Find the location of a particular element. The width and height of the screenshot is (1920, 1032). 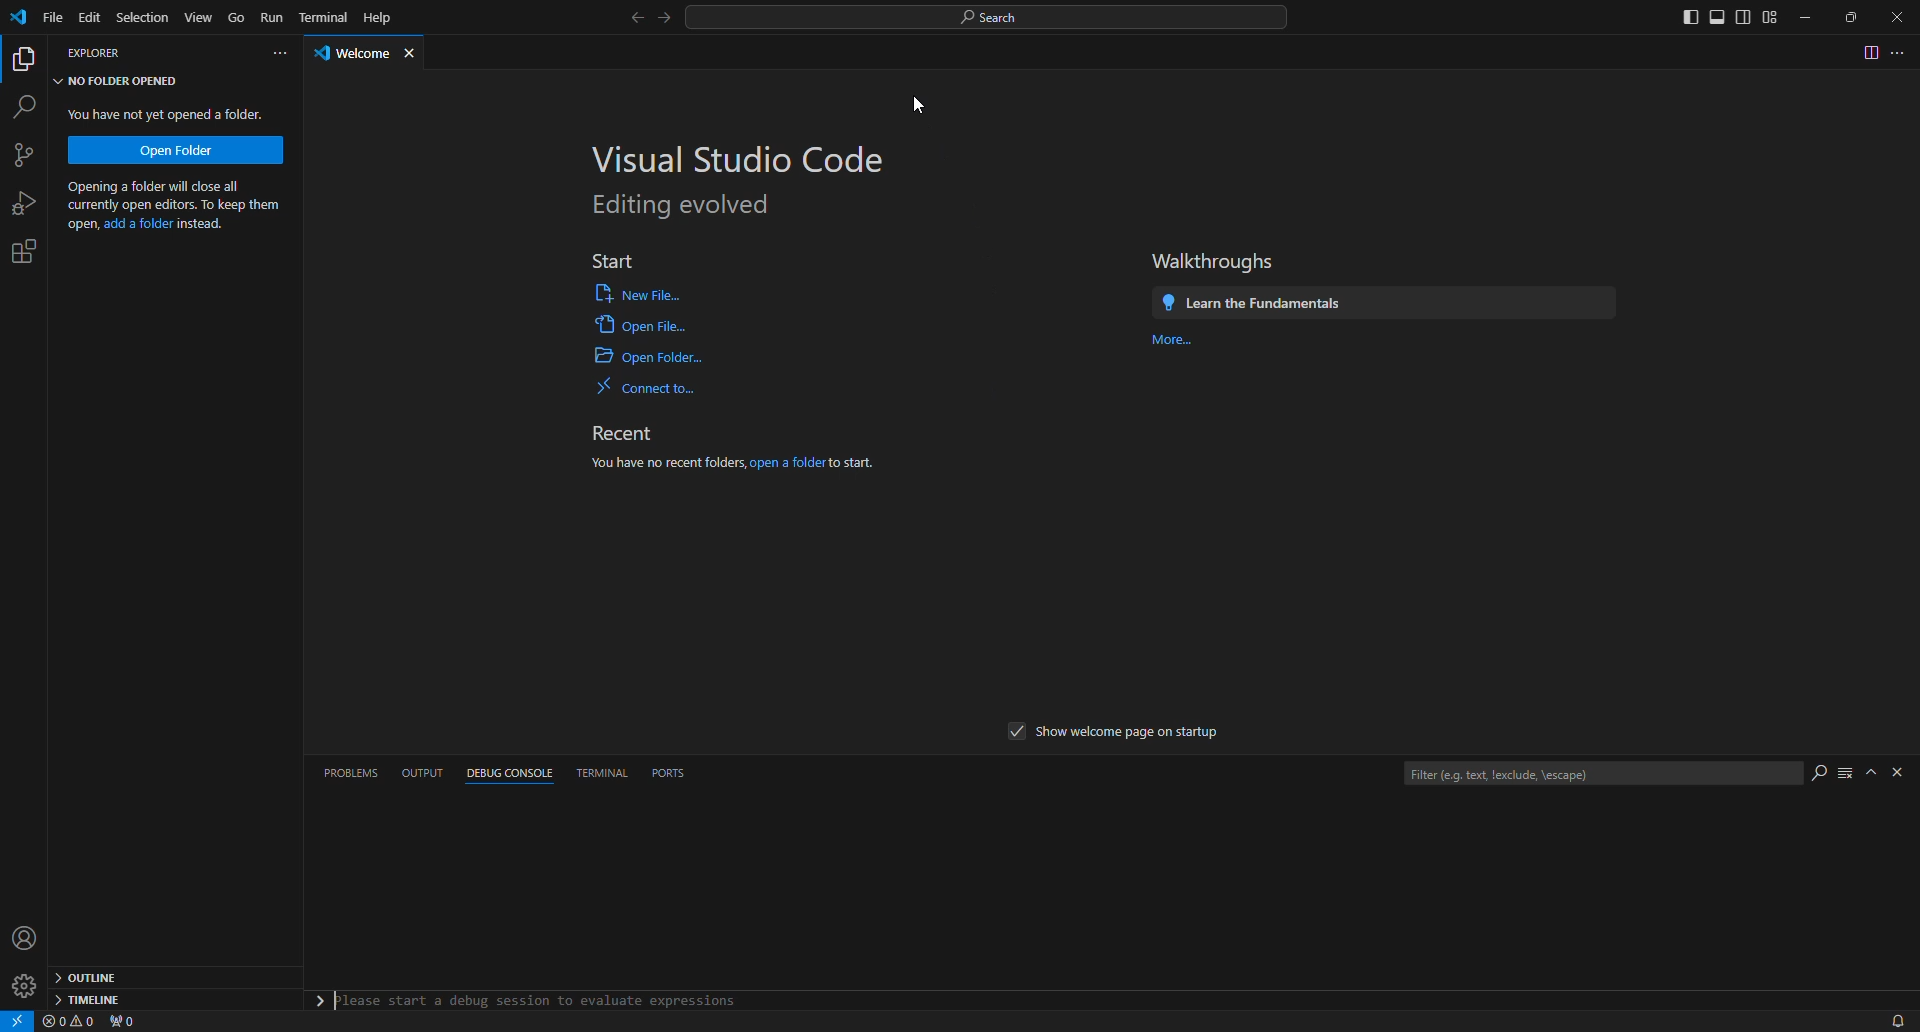

Move to sides is located at coordinates (1719, 18).